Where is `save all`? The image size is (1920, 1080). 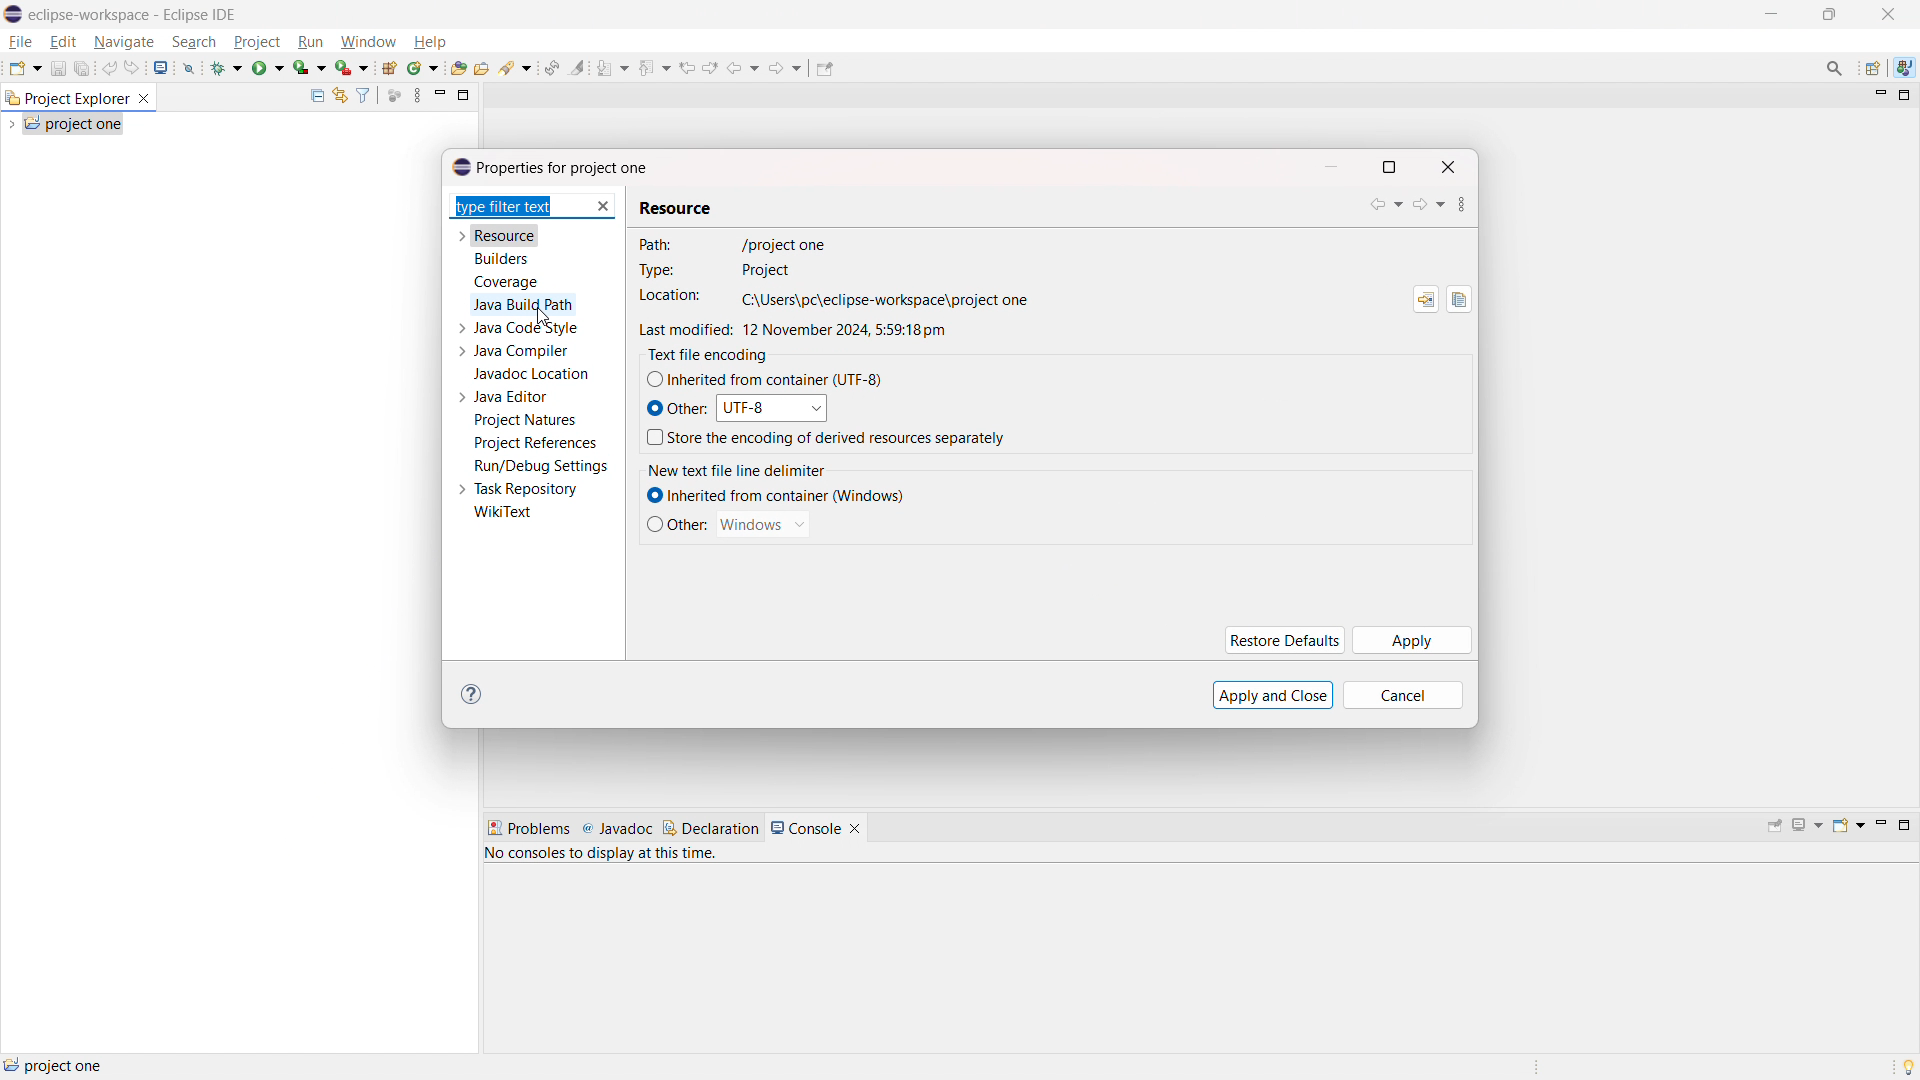
save all is located at coordinates (83, 69).